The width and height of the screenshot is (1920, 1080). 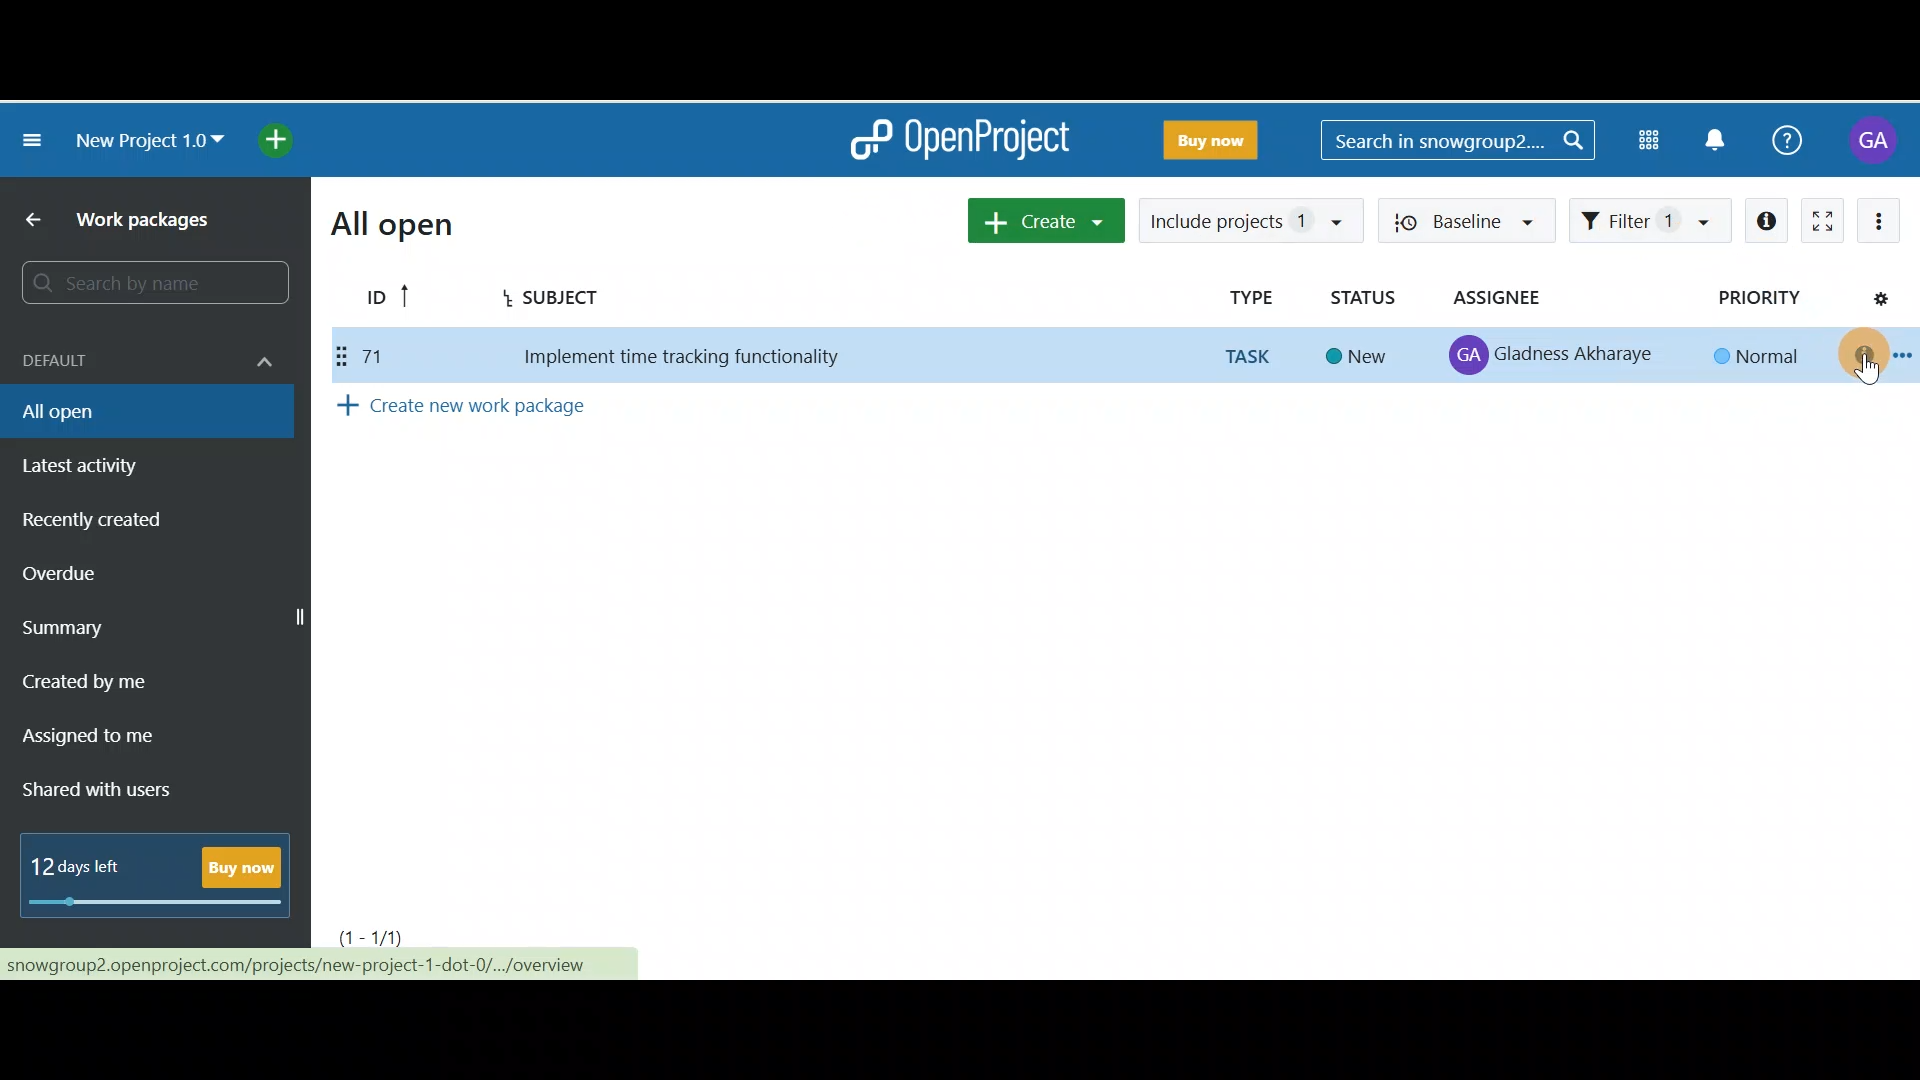 I want to click on Baseline, so click(x=1475, y=221).